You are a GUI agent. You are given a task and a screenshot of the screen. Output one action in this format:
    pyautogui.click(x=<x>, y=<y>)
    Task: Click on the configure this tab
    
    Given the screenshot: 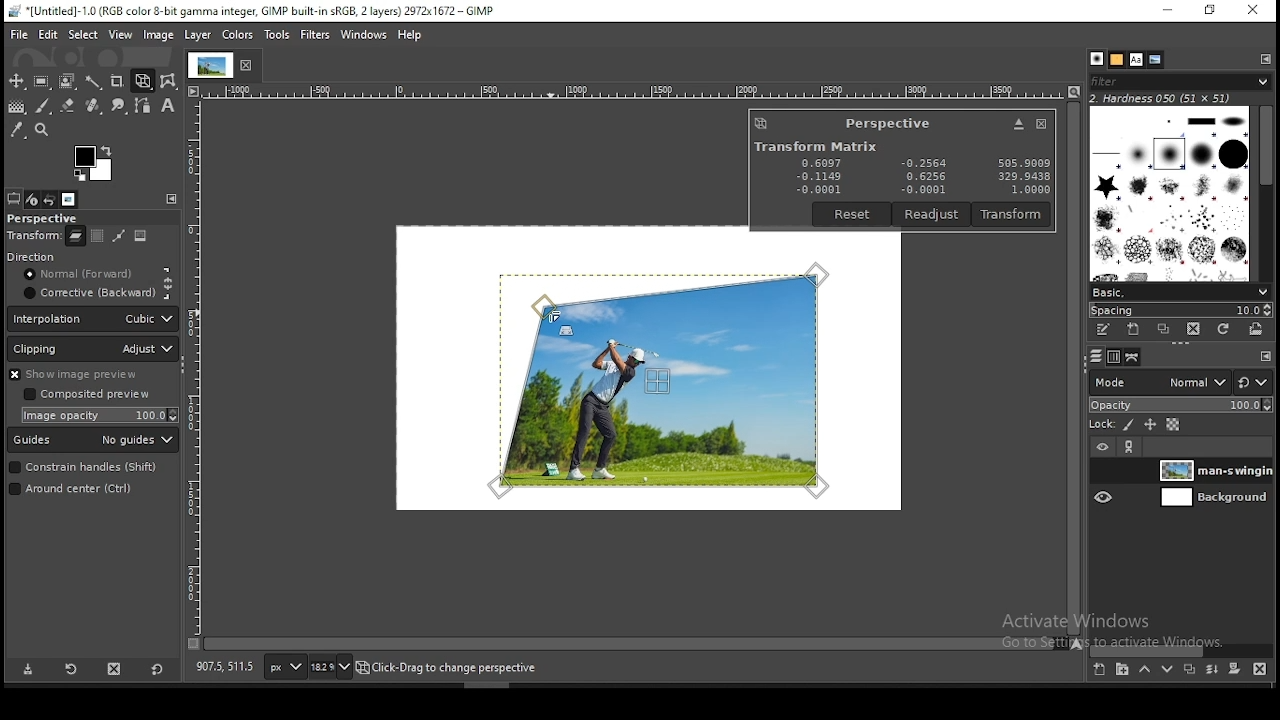 What is the action you would take?
    pyautogui.click(x=172, y=199)
    